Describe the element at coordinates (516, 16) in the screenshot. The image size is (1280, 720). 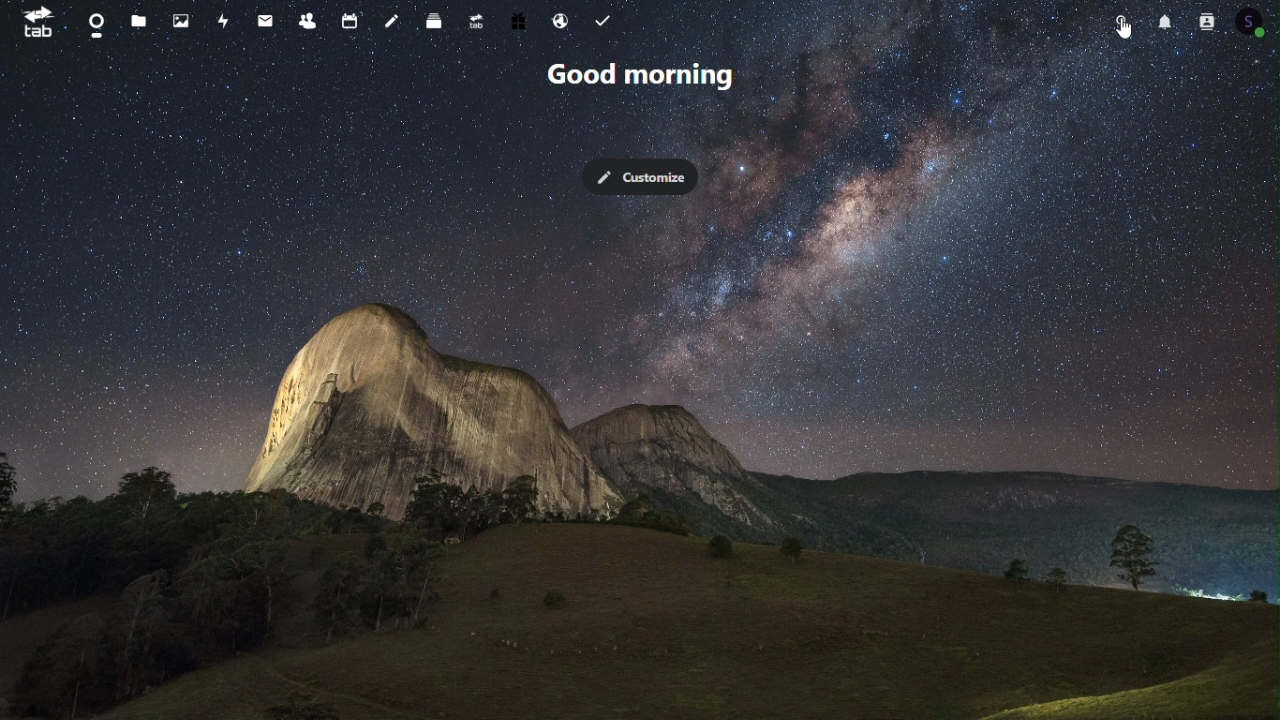
I see `Free trial` at that location.